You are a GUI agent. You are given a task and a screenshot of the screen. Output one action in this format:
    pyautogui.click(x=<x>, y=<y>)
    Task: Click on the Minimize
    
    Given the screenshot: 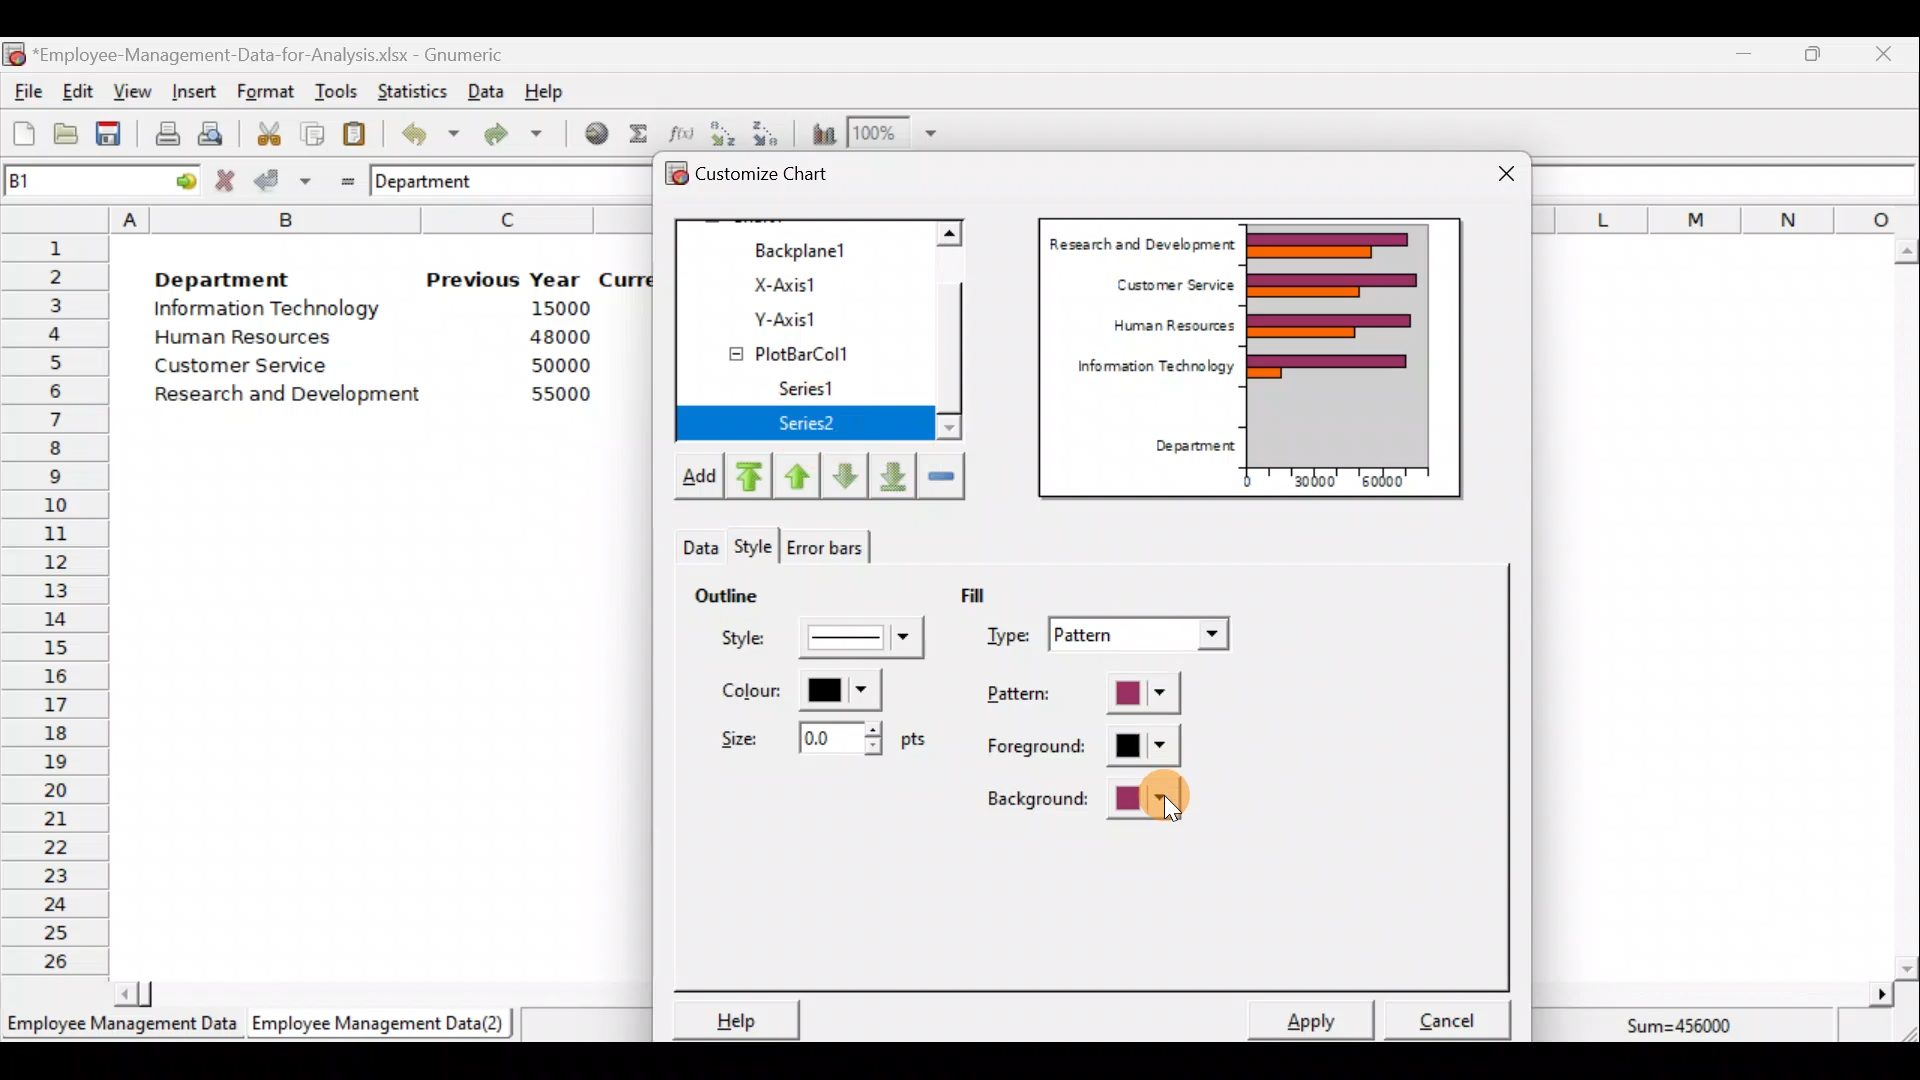 What is the action you would take?
    pyautogui.click(x=1740, y=58)
    